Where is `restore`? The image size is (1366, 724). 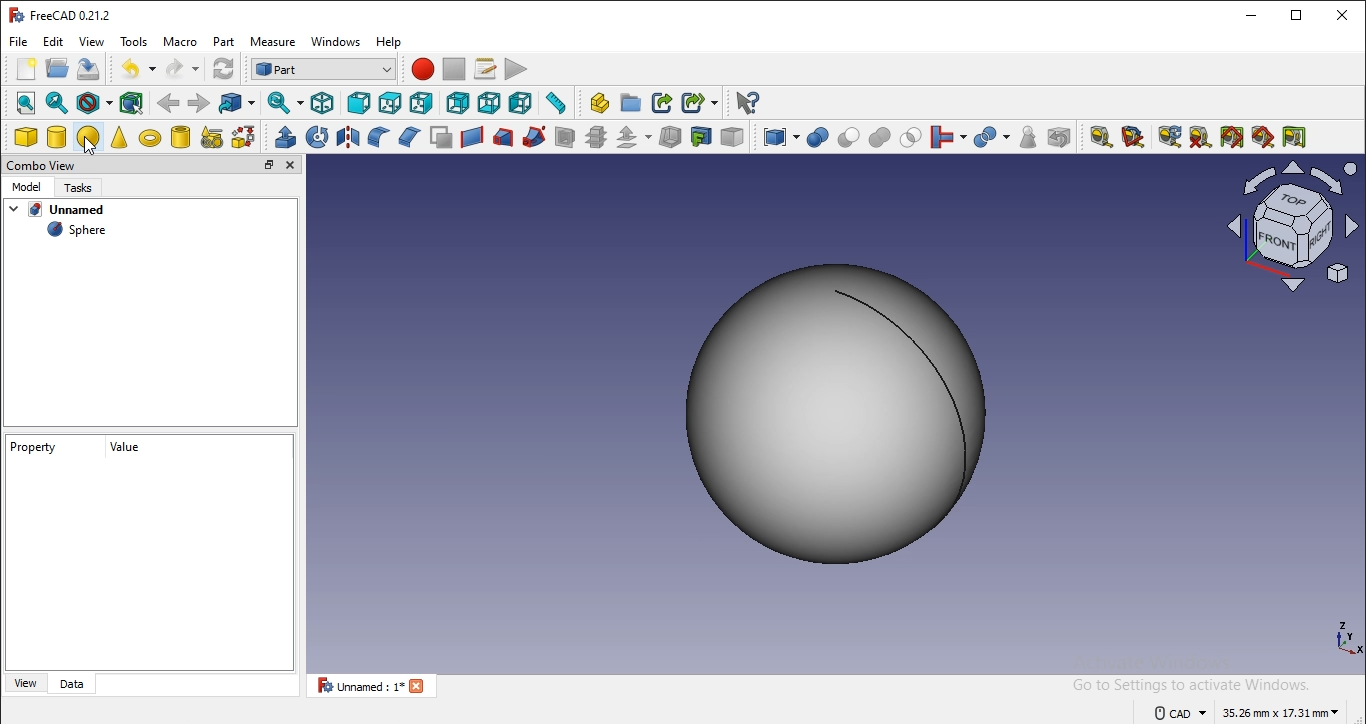 restore is located at coordinates (269, 164).